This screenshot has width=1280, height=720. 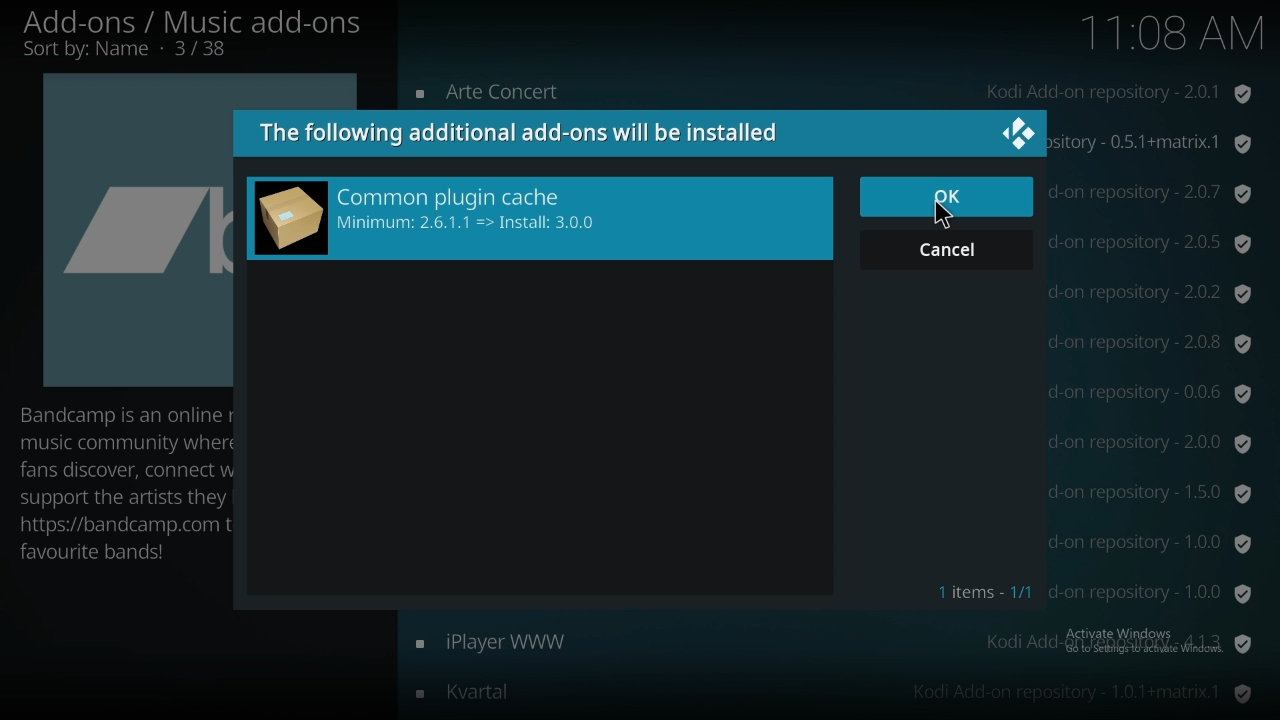 What do you see at coordinates (941, 218) in the screenshot?
I see `cursor` at bounding box center [941, 218].